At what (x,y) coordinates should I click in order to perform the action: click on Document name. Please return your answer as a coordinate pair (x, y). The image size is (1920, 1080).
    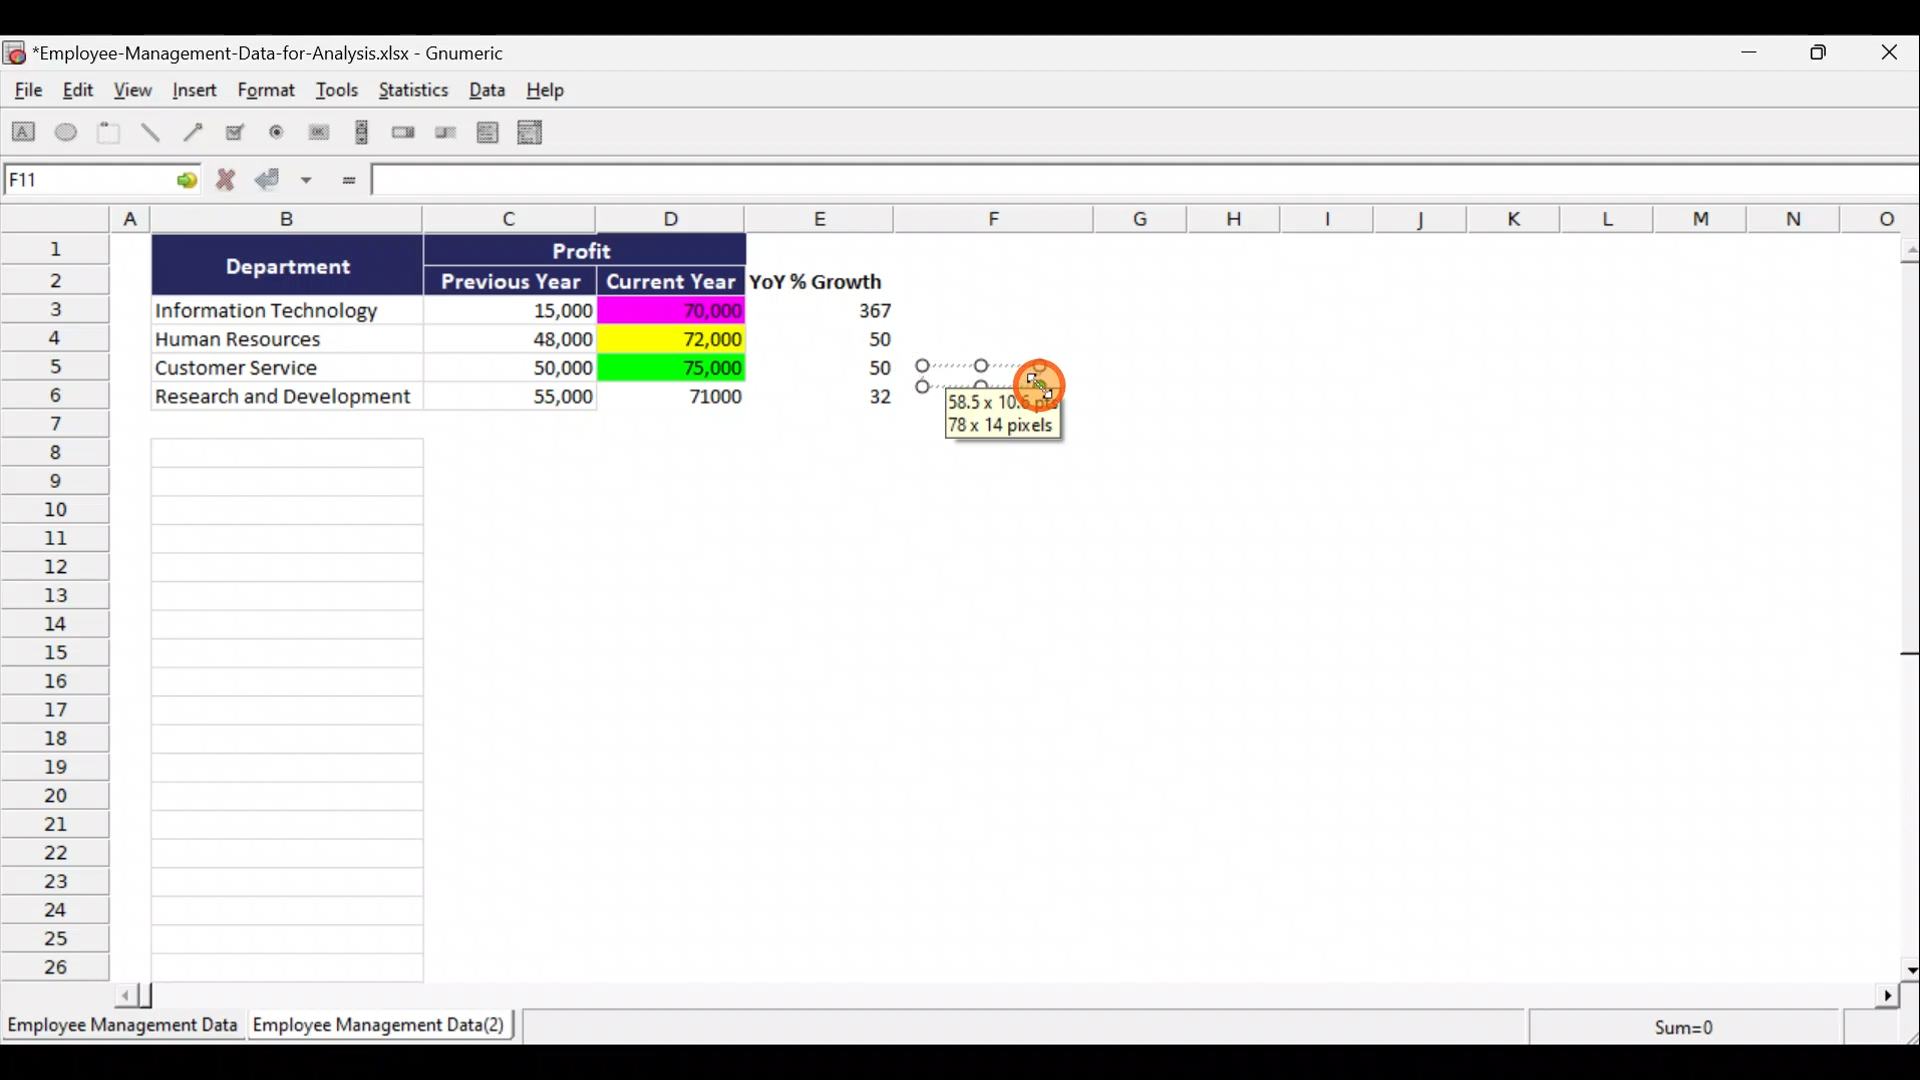
    Looking at the image, I should click on (265, 55).